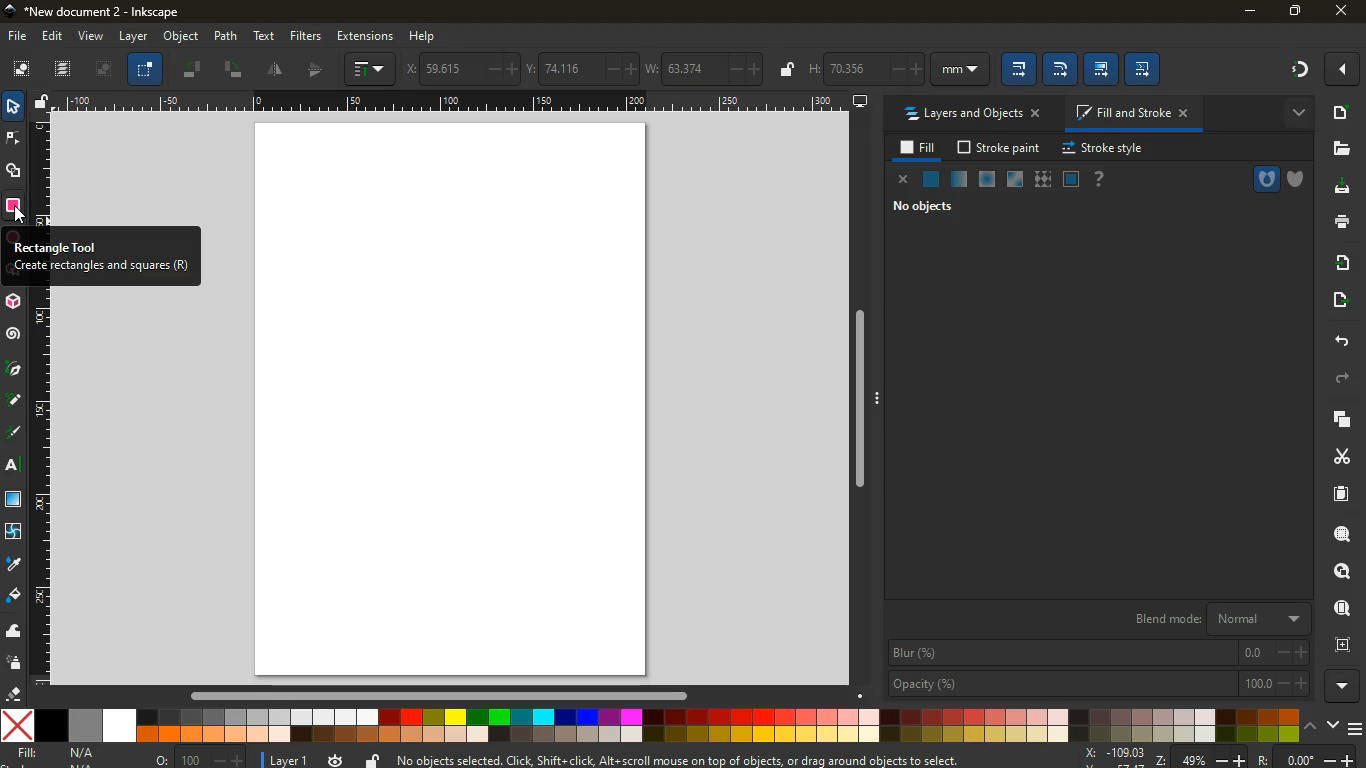  What do you see at coordinates (1102, 70) in the screenshot?
I see `edit` at bounding box center [1102, 70].